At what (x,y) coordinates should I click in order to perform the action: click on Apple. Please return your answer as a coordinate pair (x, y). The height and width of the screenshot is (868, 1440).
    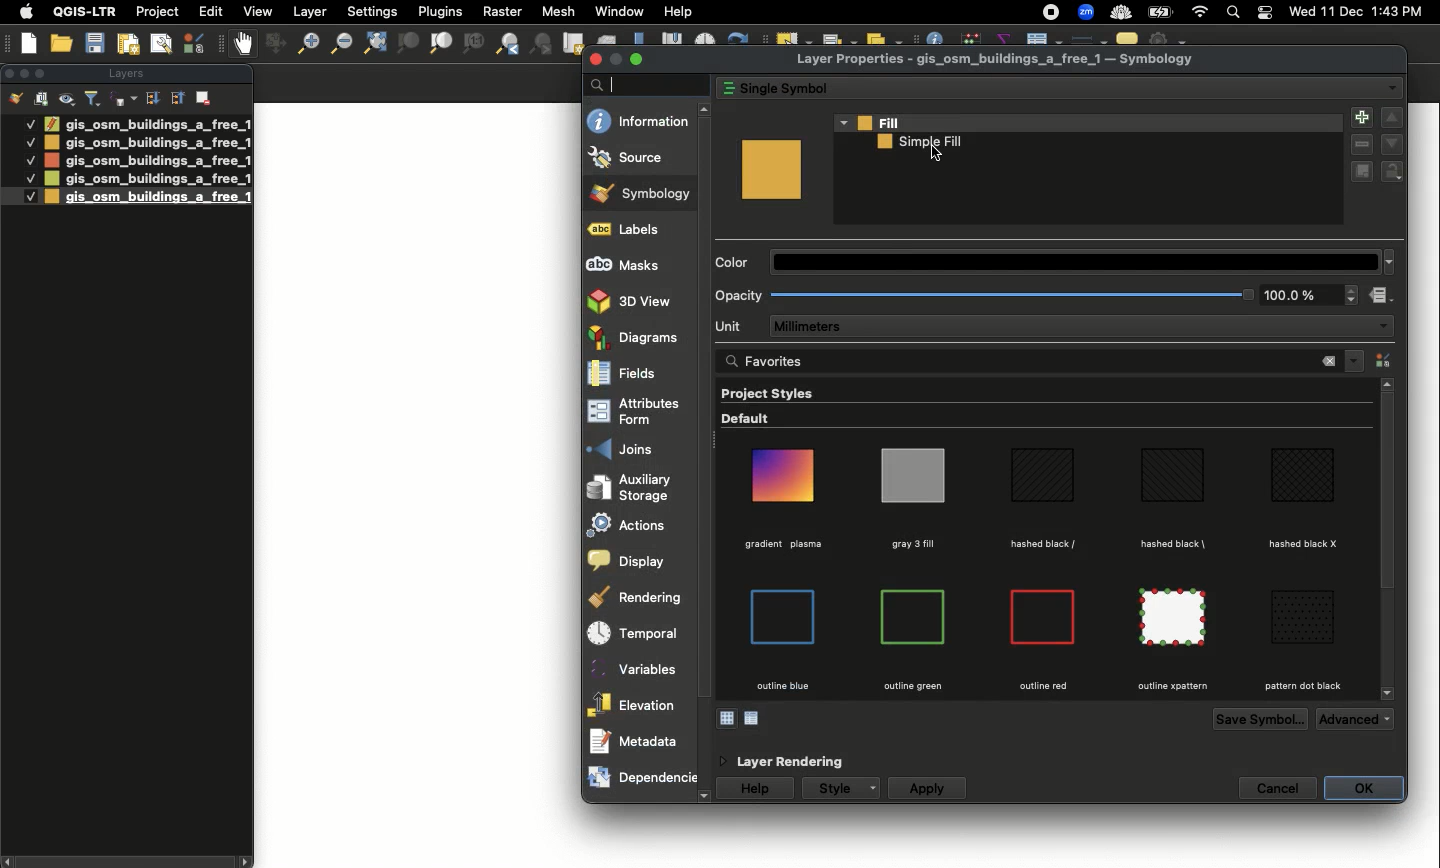
    Looking at the image, I should click on (23, 12).